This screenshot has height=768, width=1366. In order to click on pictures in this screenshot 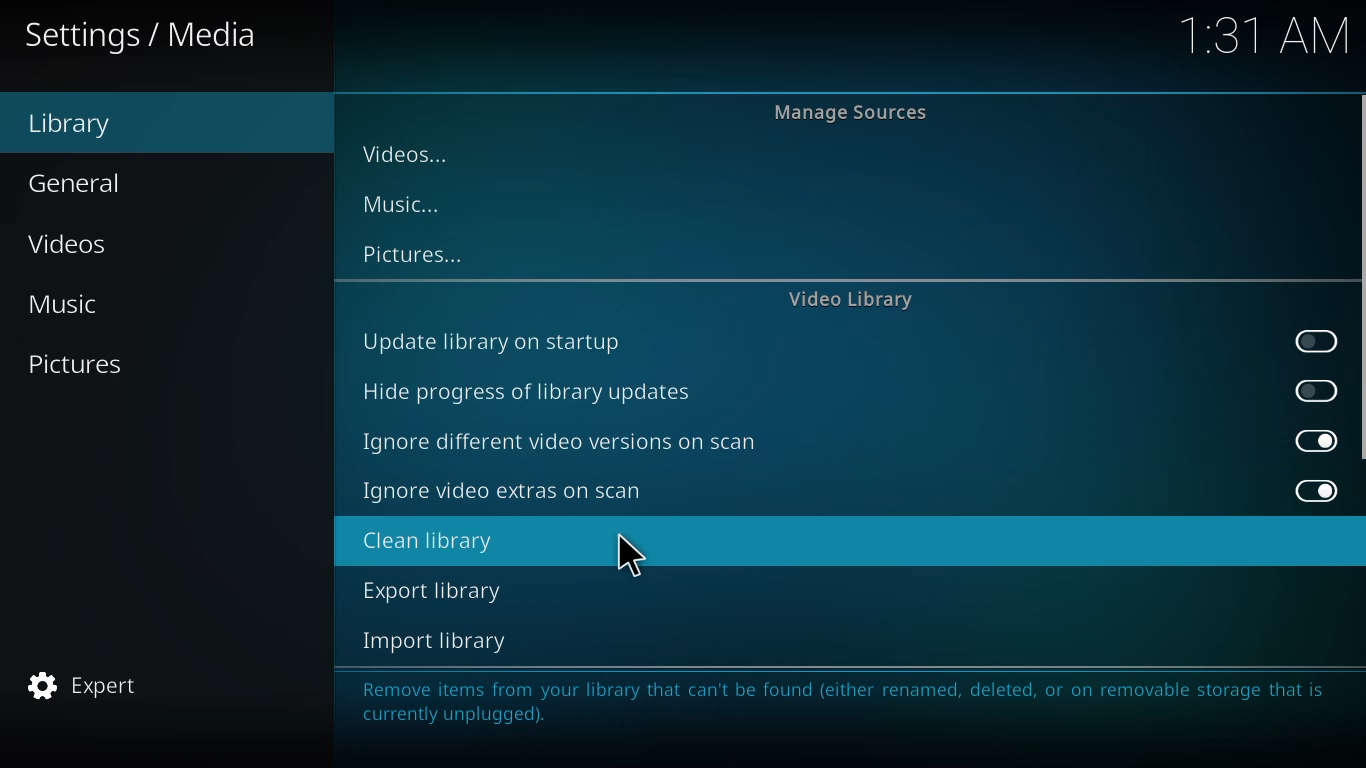, I will do `click(415, 254)`.